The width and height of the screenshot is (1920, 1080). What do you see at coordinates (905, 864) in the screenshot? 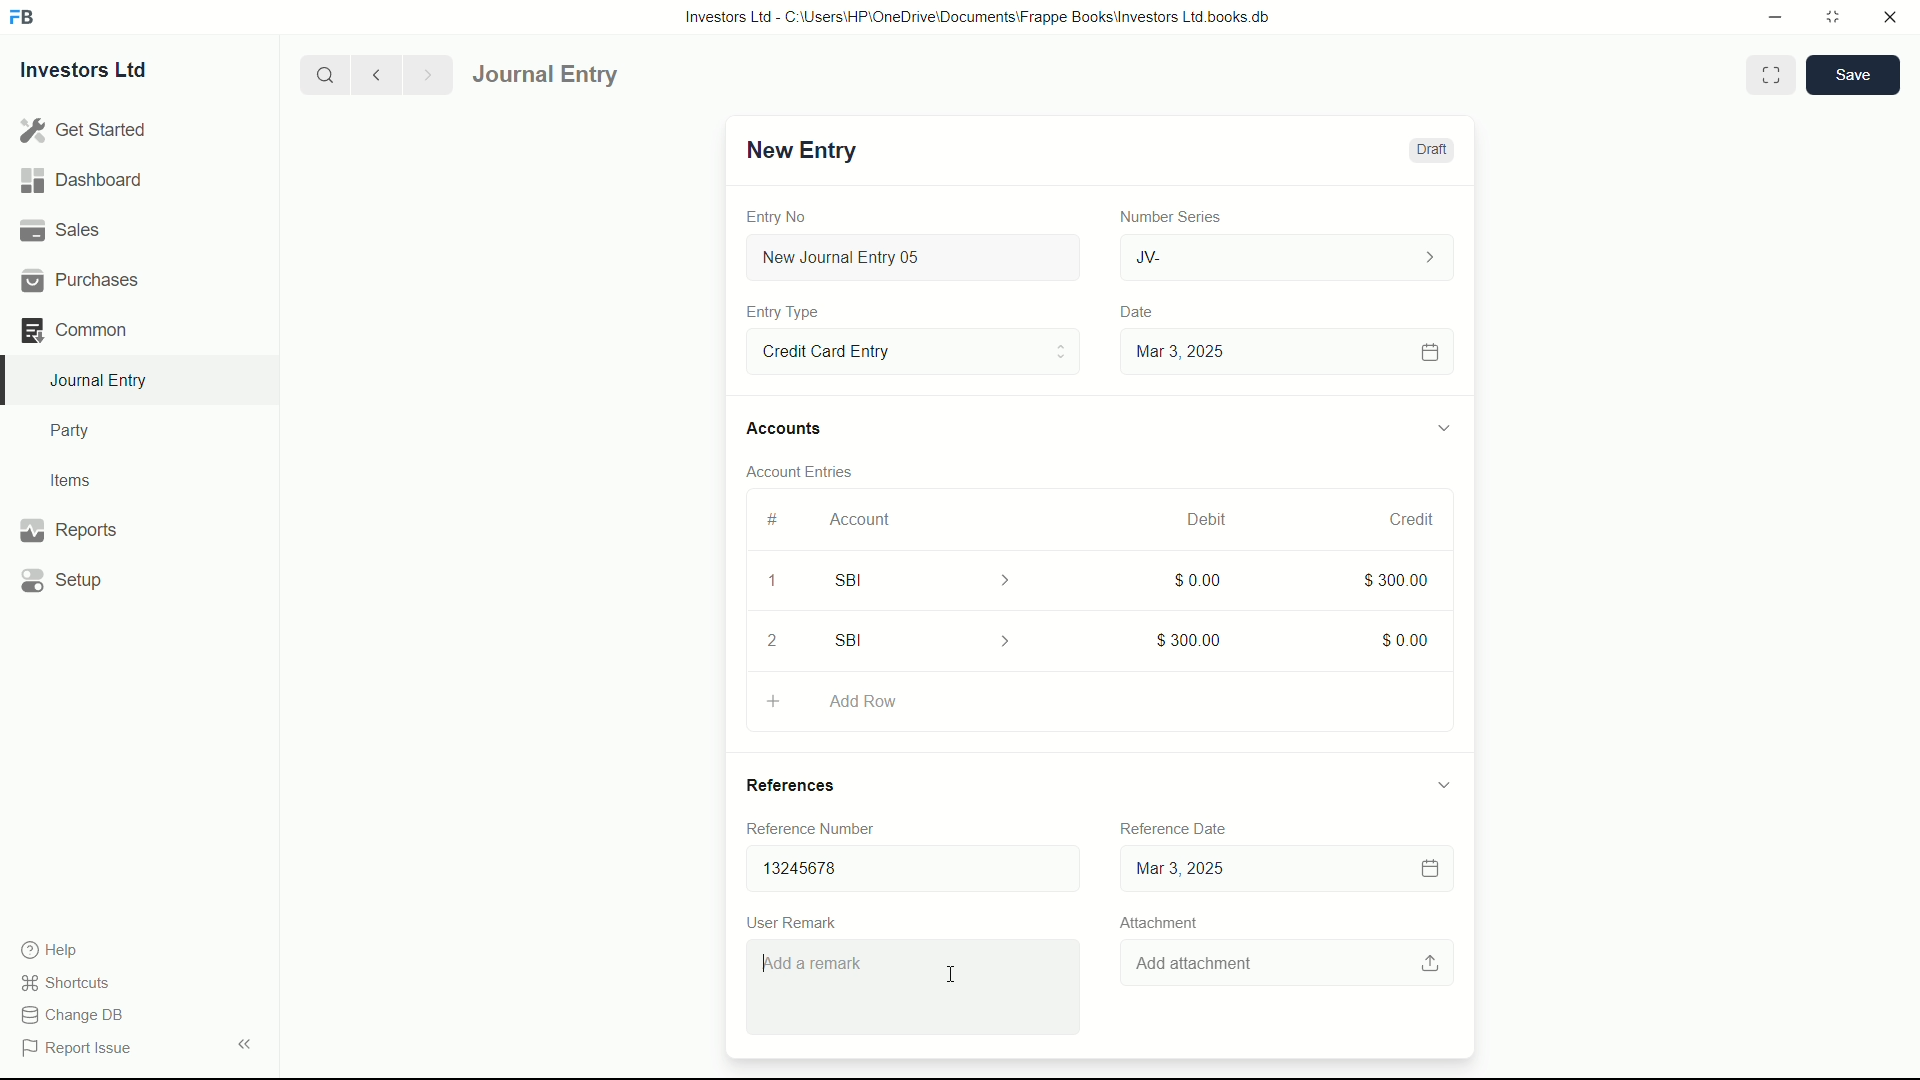
I see `13245678` at bounding box center [905, 864].